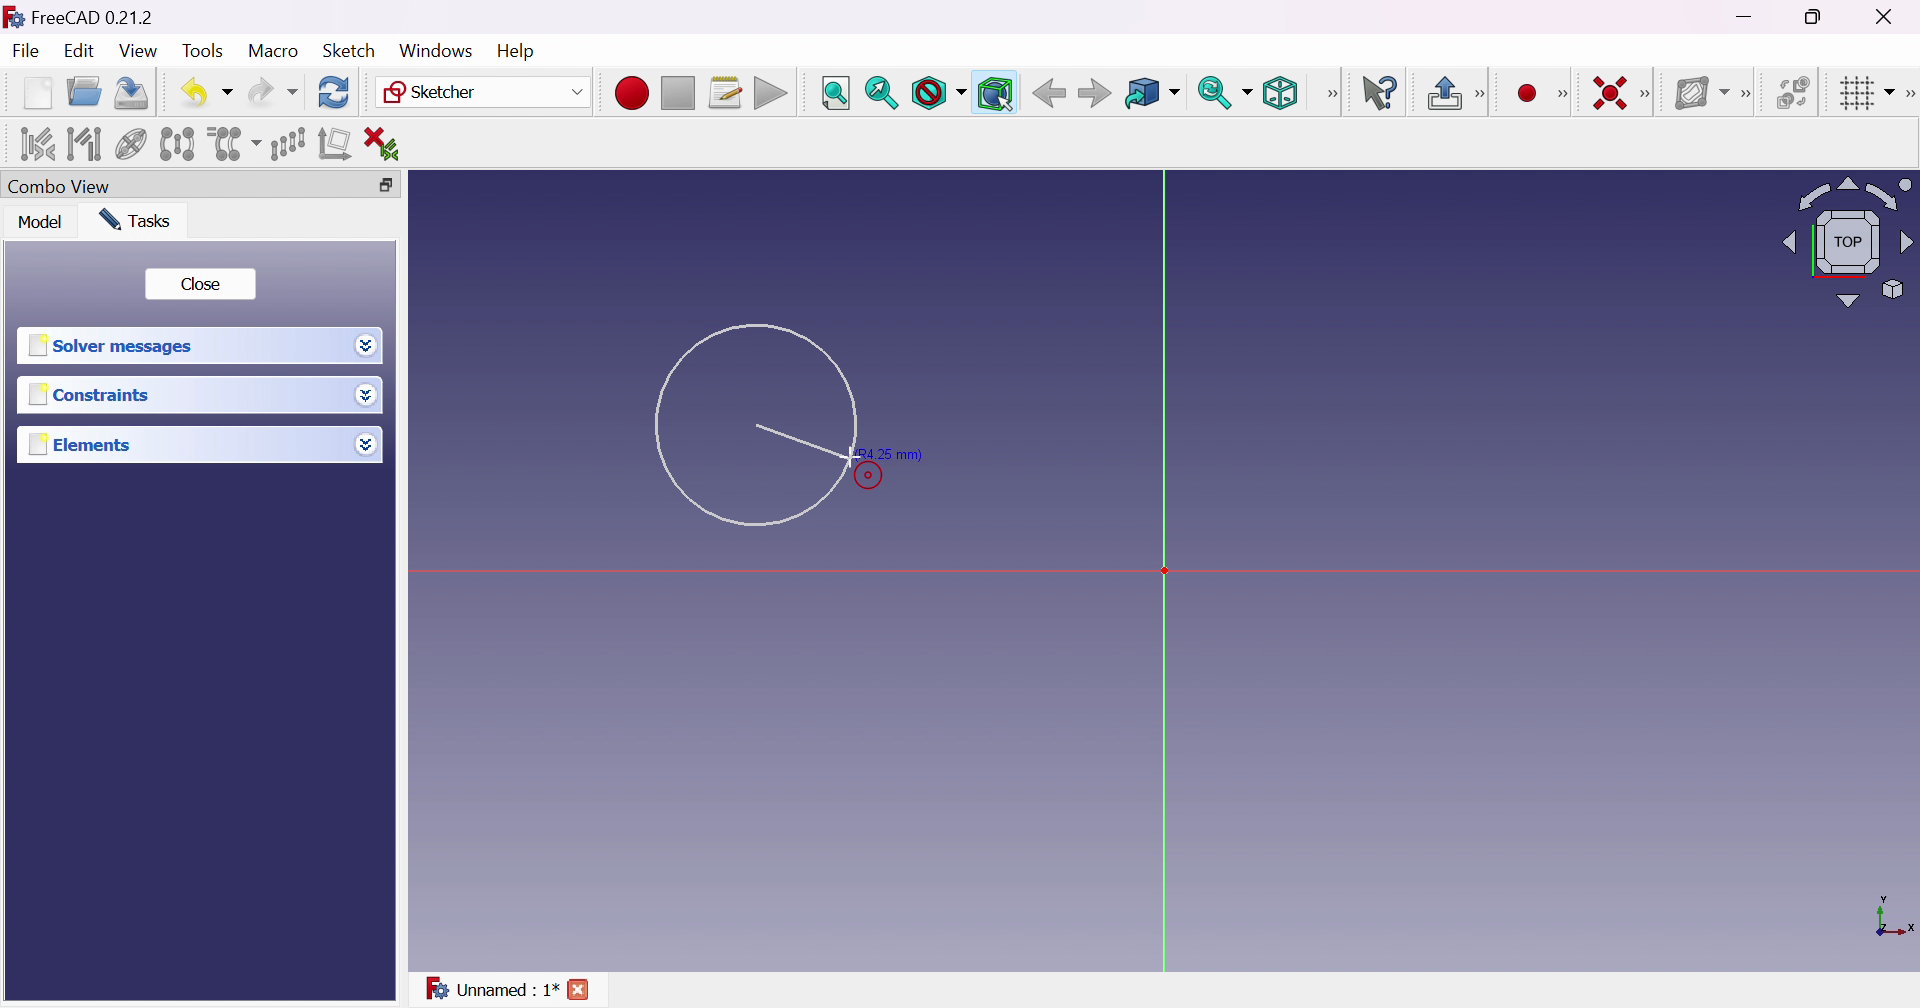  I want to click on Restore down, so click(1815, 19).